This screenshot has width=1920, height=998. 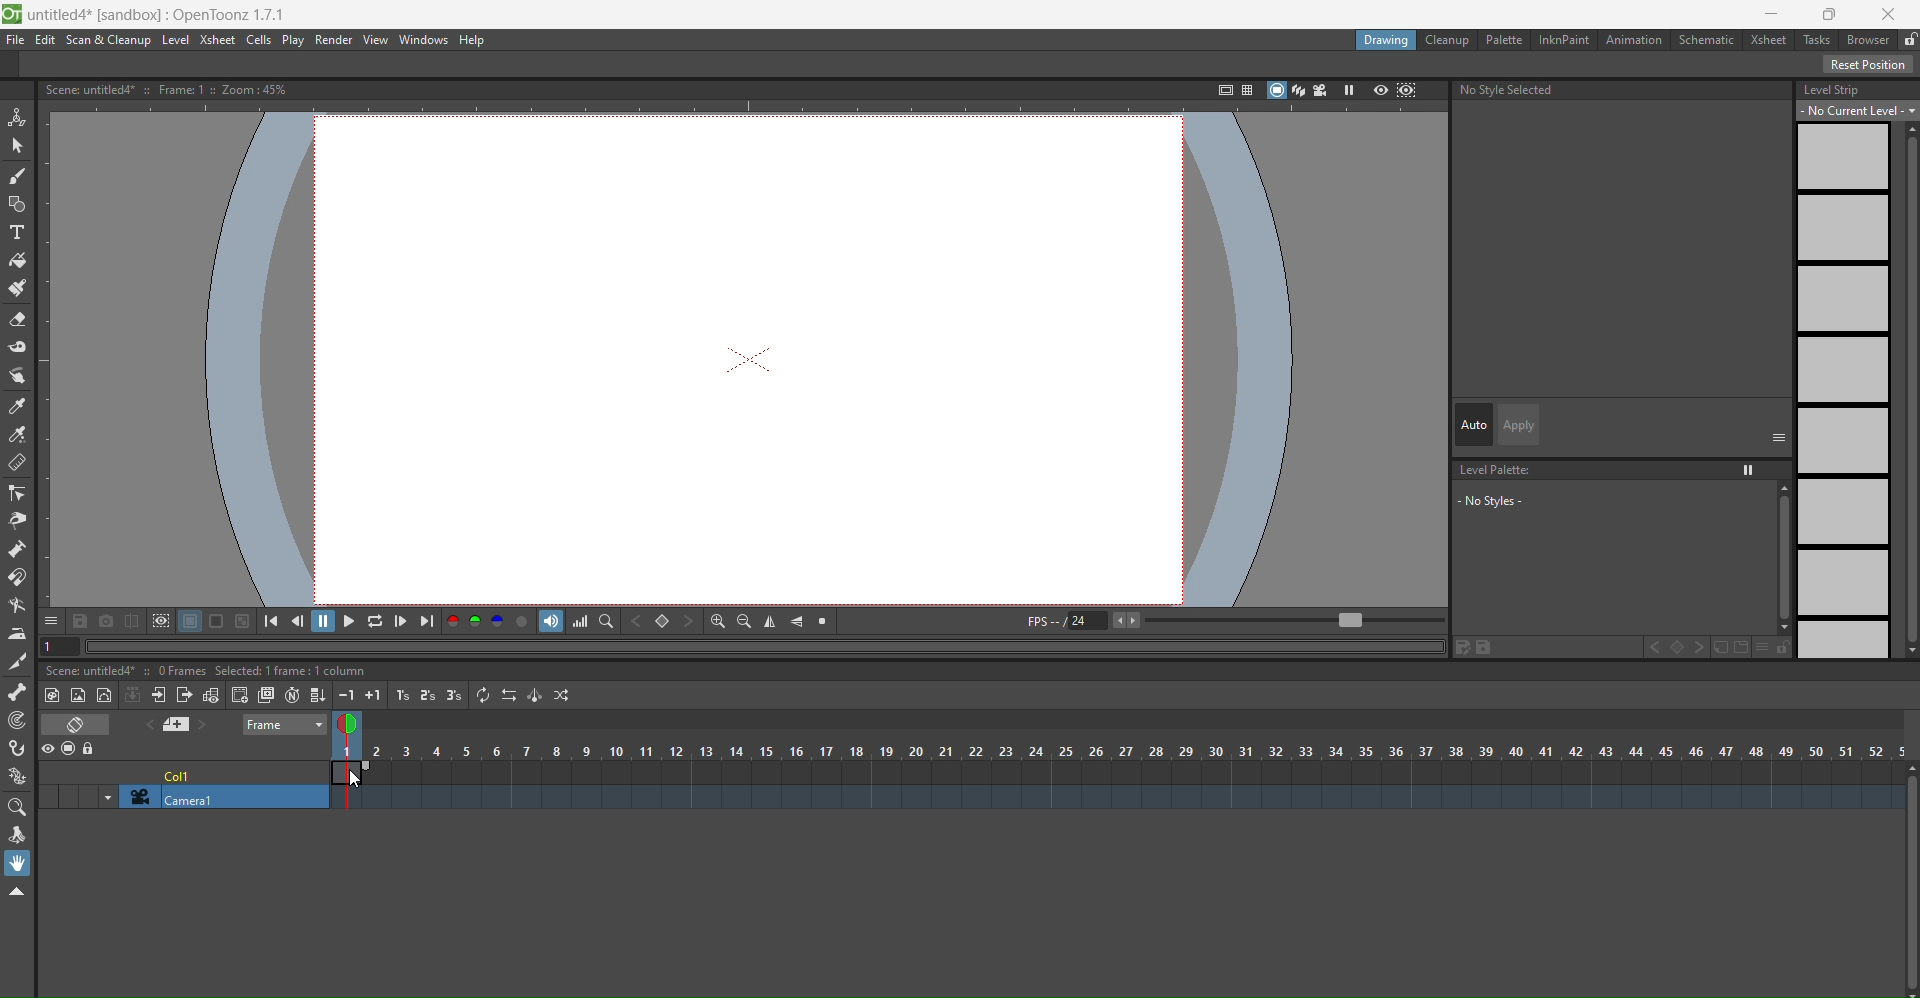 What do you see at coordinates (1908, 390) in the screenshot?
I see `Scroll bar` at bounding box center [1908, 390].